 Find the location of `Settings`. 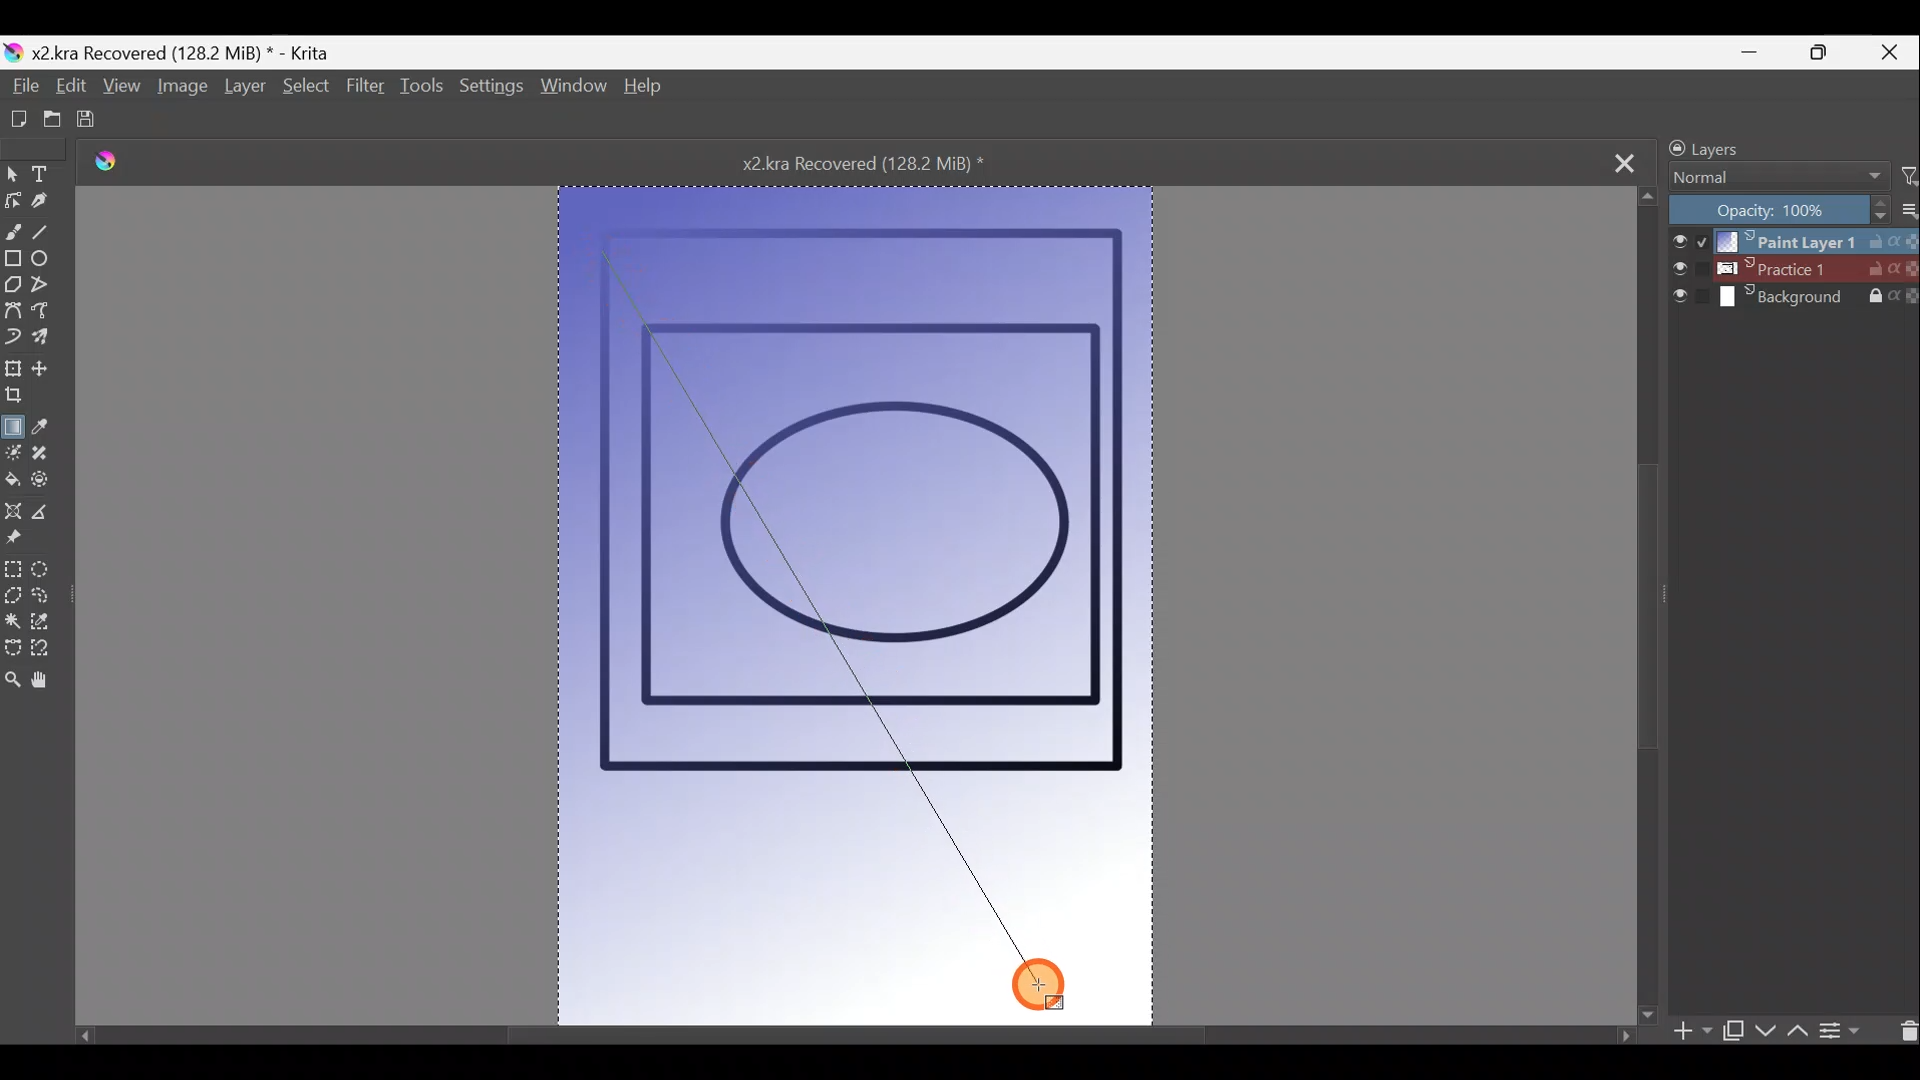

Settings is located at coordinates (493, 92).